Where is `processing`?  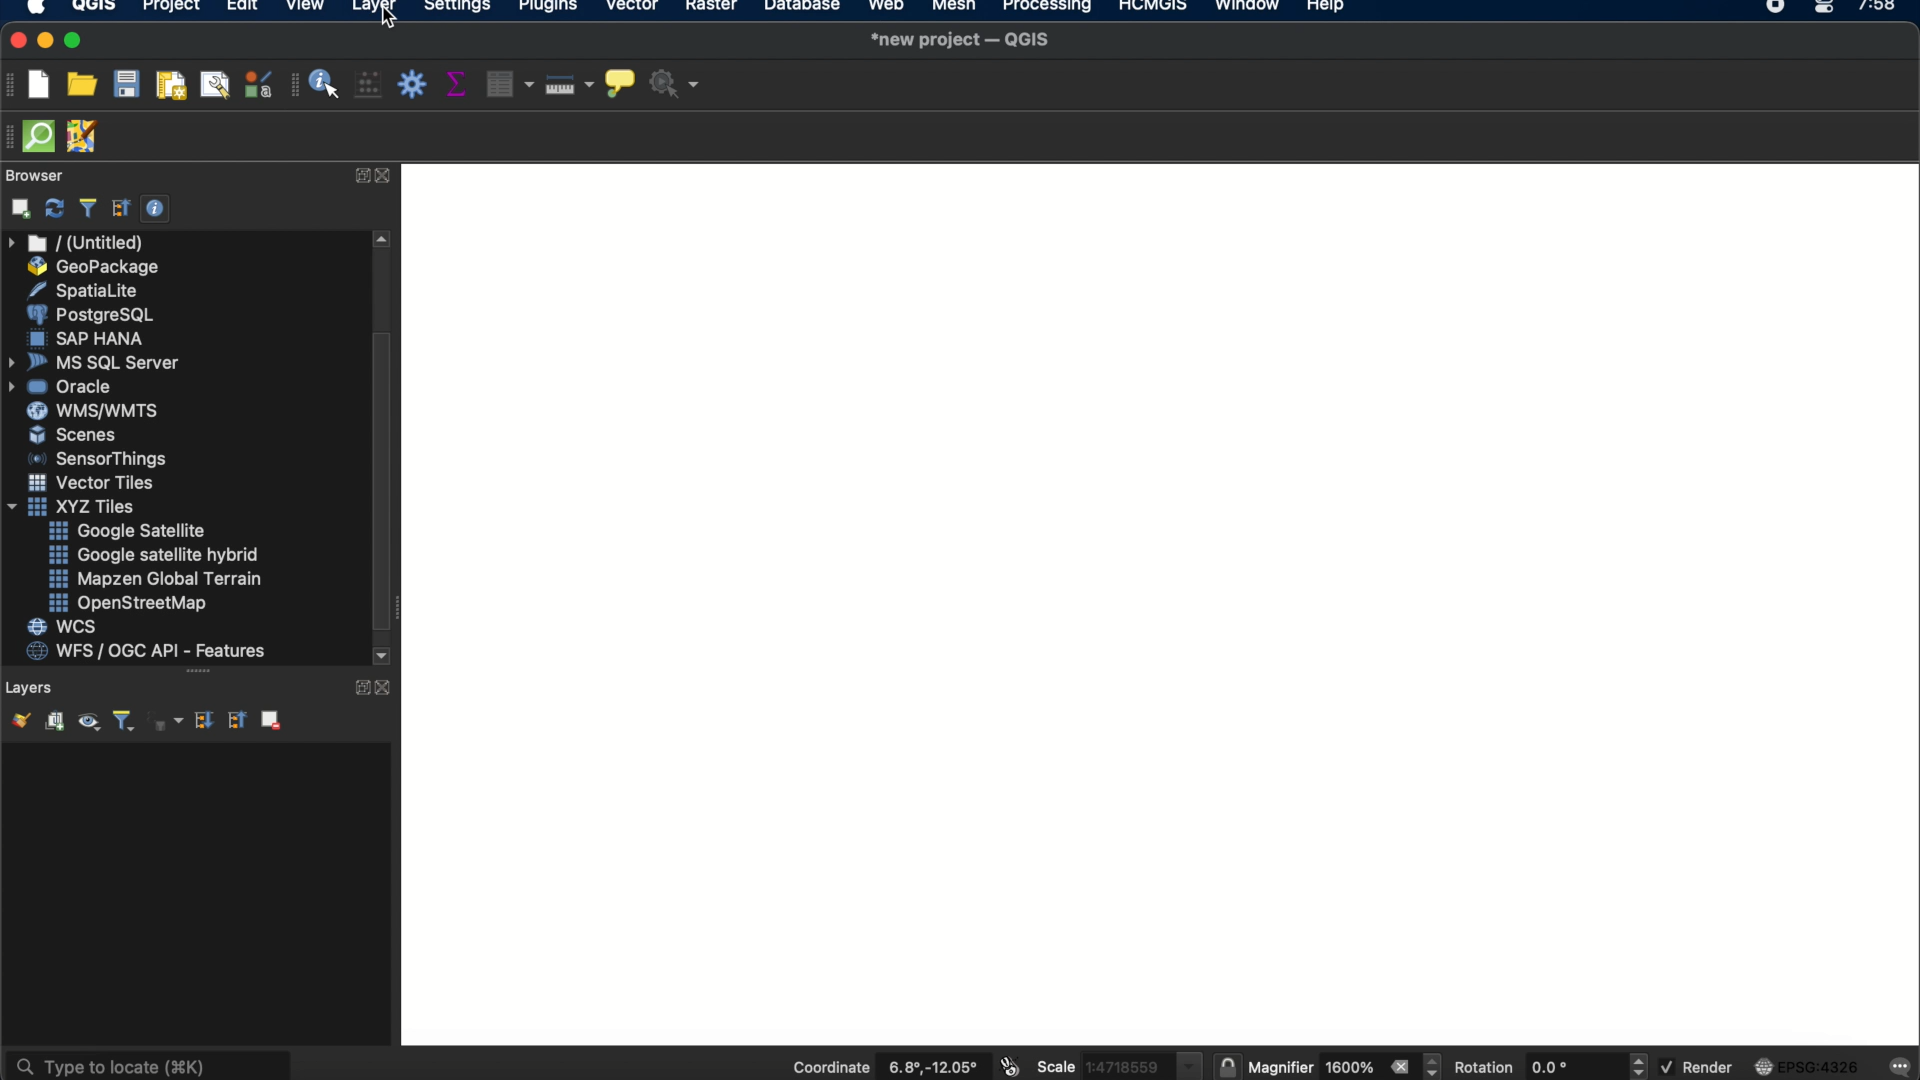 processing is located at coordinates (1052, 8).